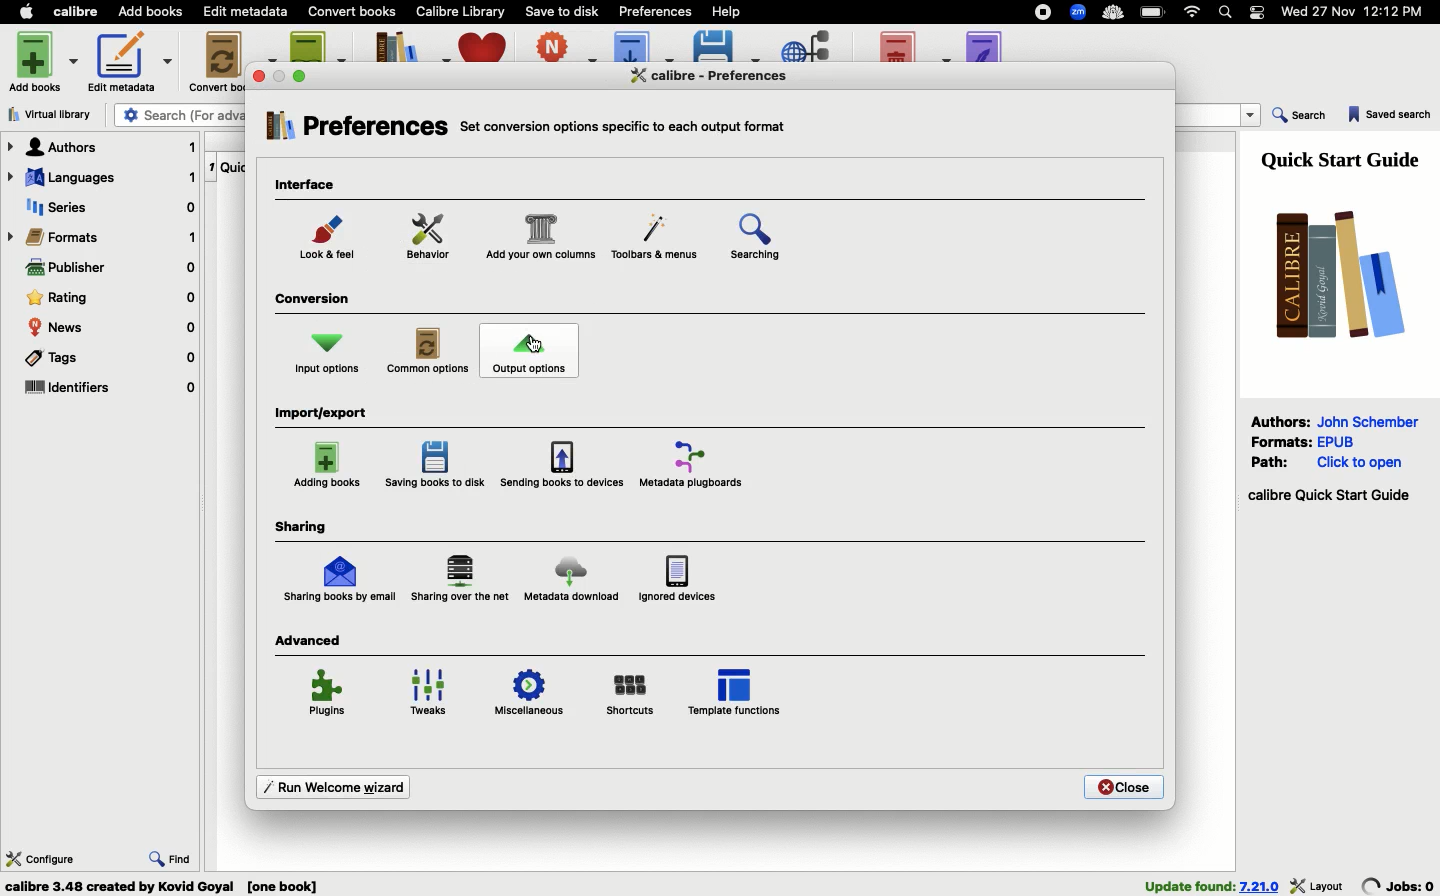 The image size is (1440, 896). Describe the element at coordinates (768, 241) in the screenshot. I see `Searching` at that location.